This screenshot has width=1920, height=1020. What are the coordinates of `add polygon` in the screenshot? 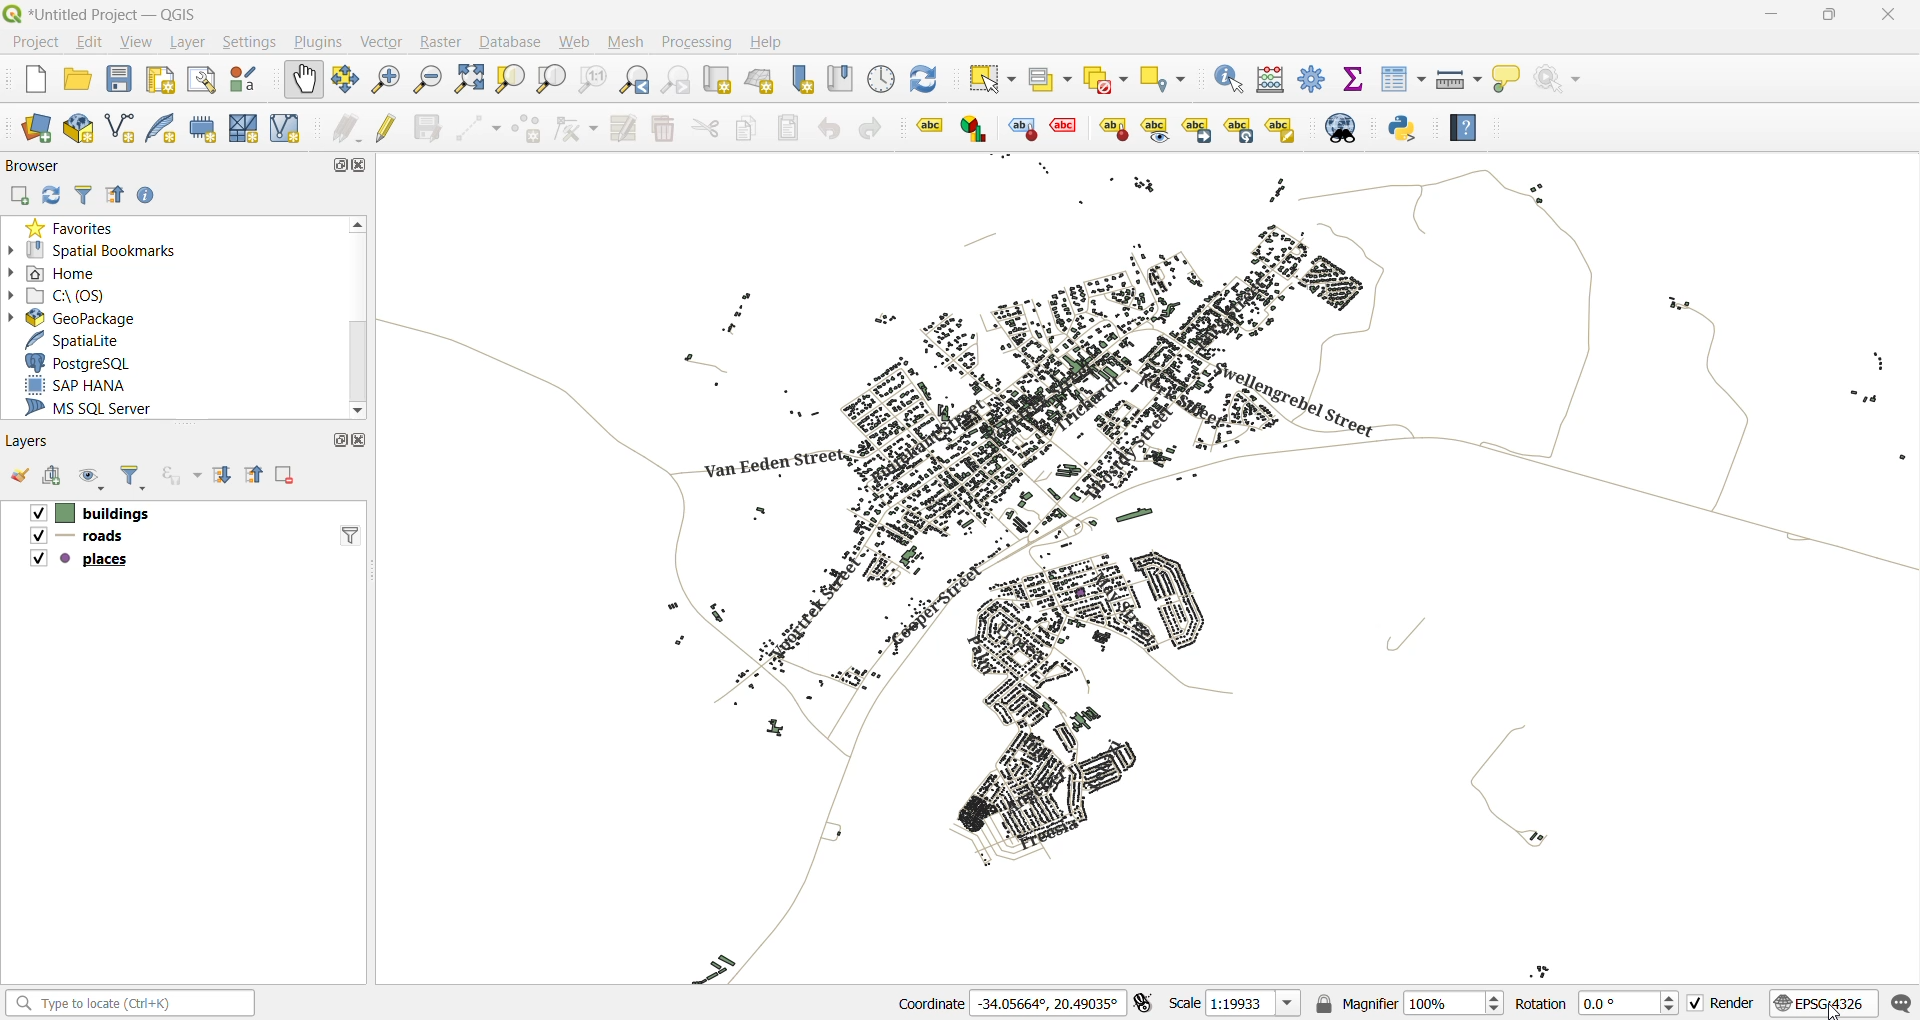 It's located at (523, 131).